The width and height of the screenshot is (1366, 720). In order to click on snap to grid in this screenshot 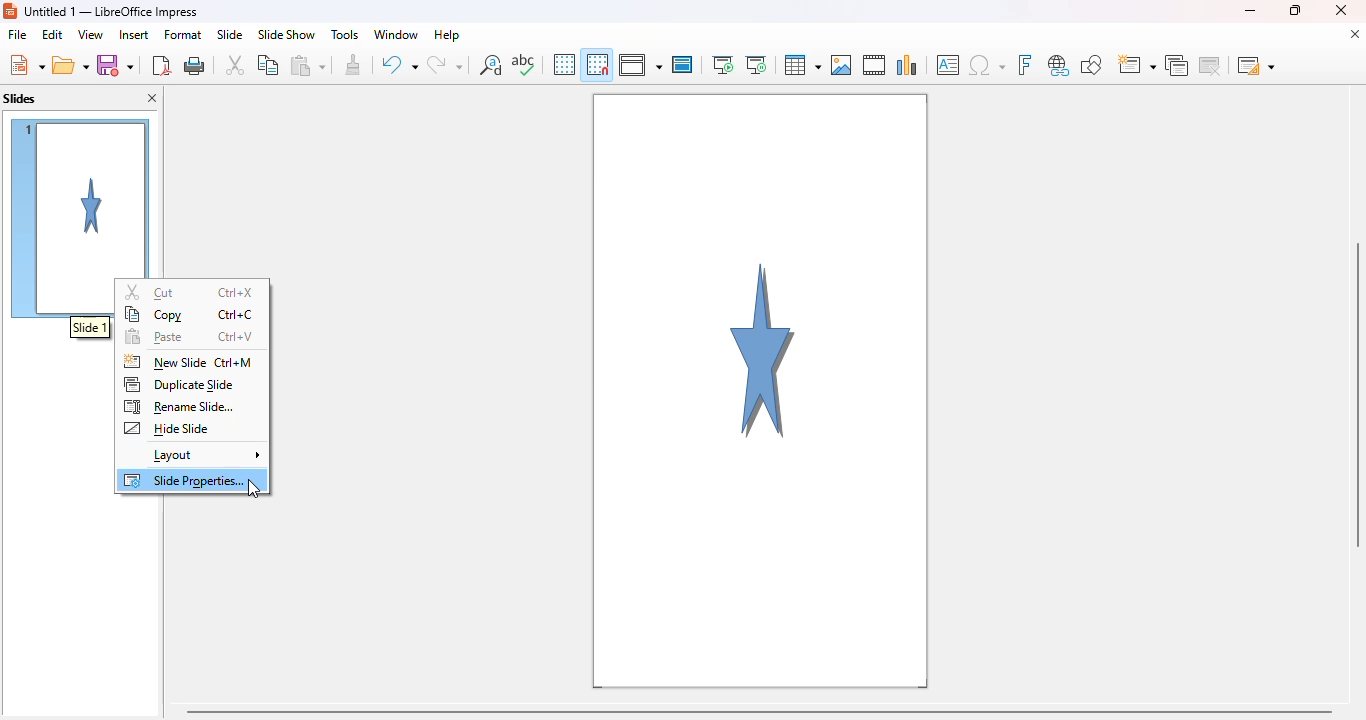, I will do `click(598, 63)`.